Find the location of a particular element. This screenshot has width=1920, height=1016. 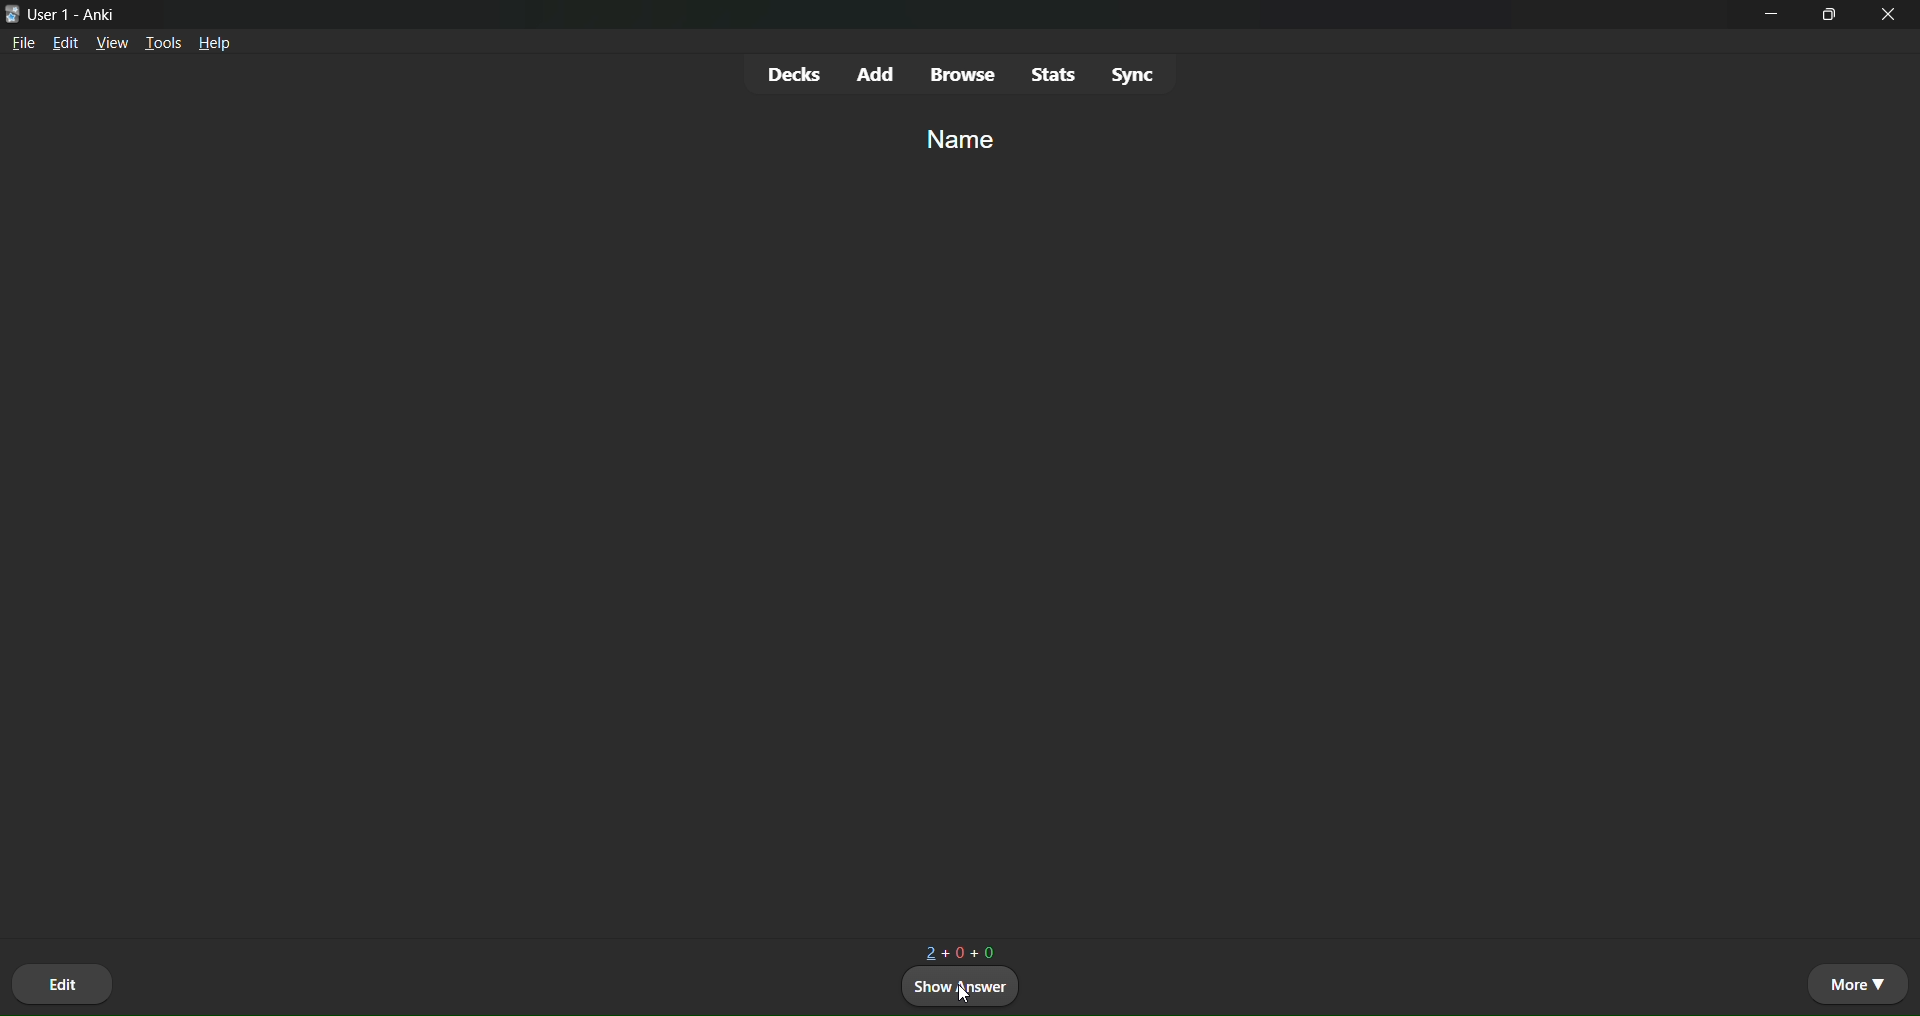

add is located at coordinates (878, 71).